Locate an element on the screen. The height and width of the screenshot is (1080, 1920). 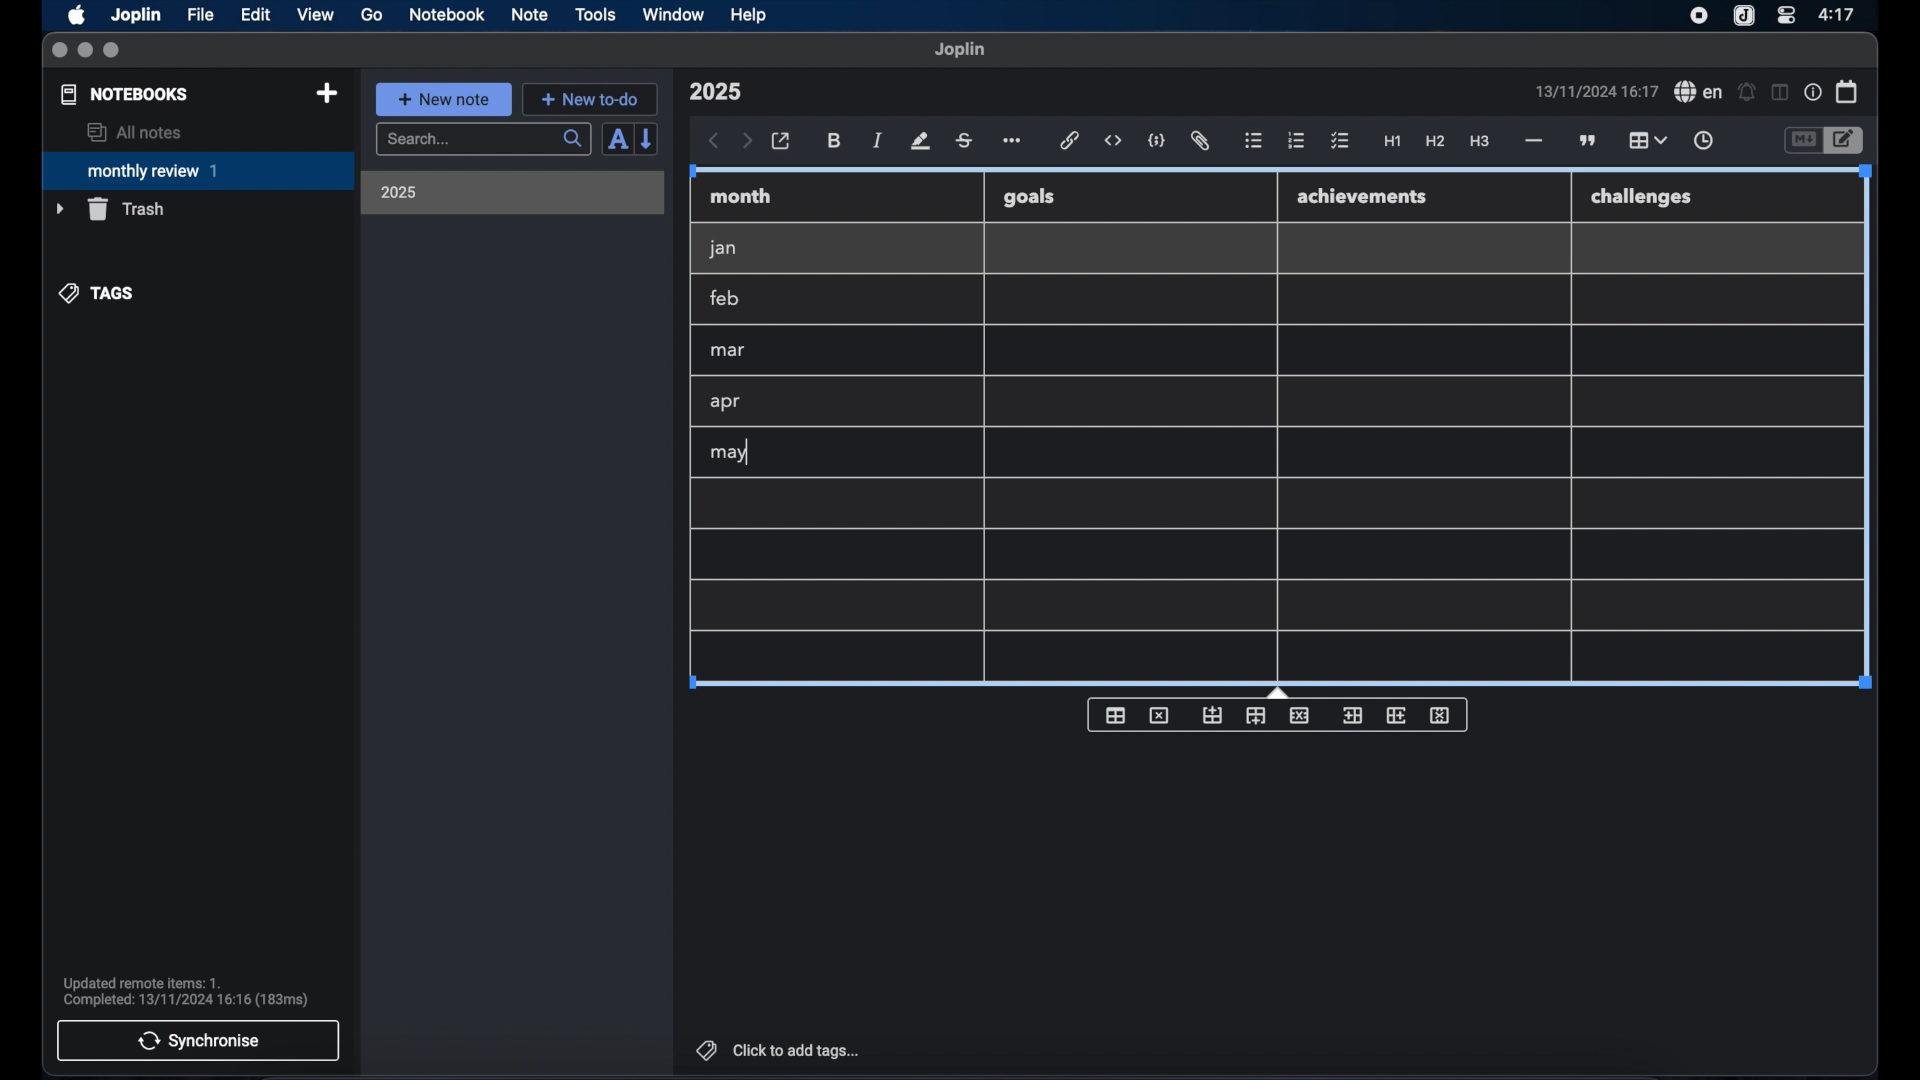
new notebook is located at coordinates (326, 94).